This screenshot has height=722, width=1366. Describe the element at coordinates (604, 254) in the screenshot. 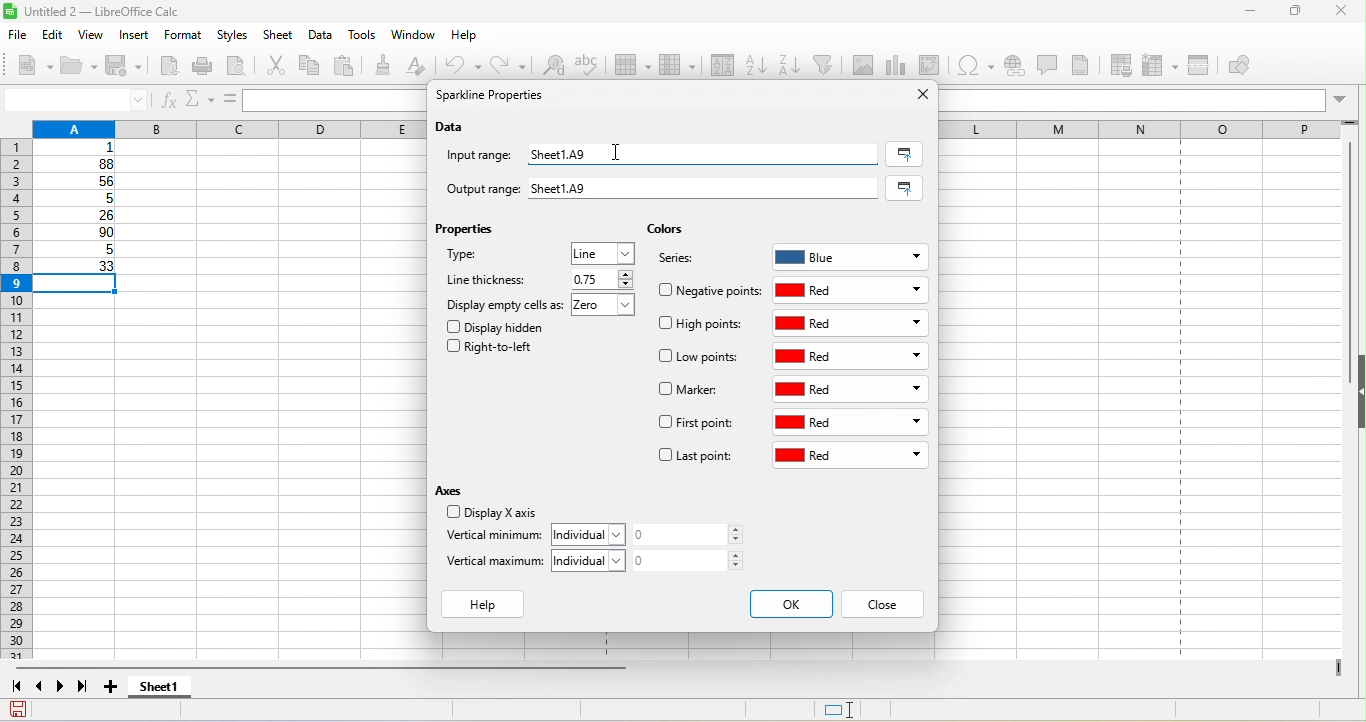

I see `line` at that location.